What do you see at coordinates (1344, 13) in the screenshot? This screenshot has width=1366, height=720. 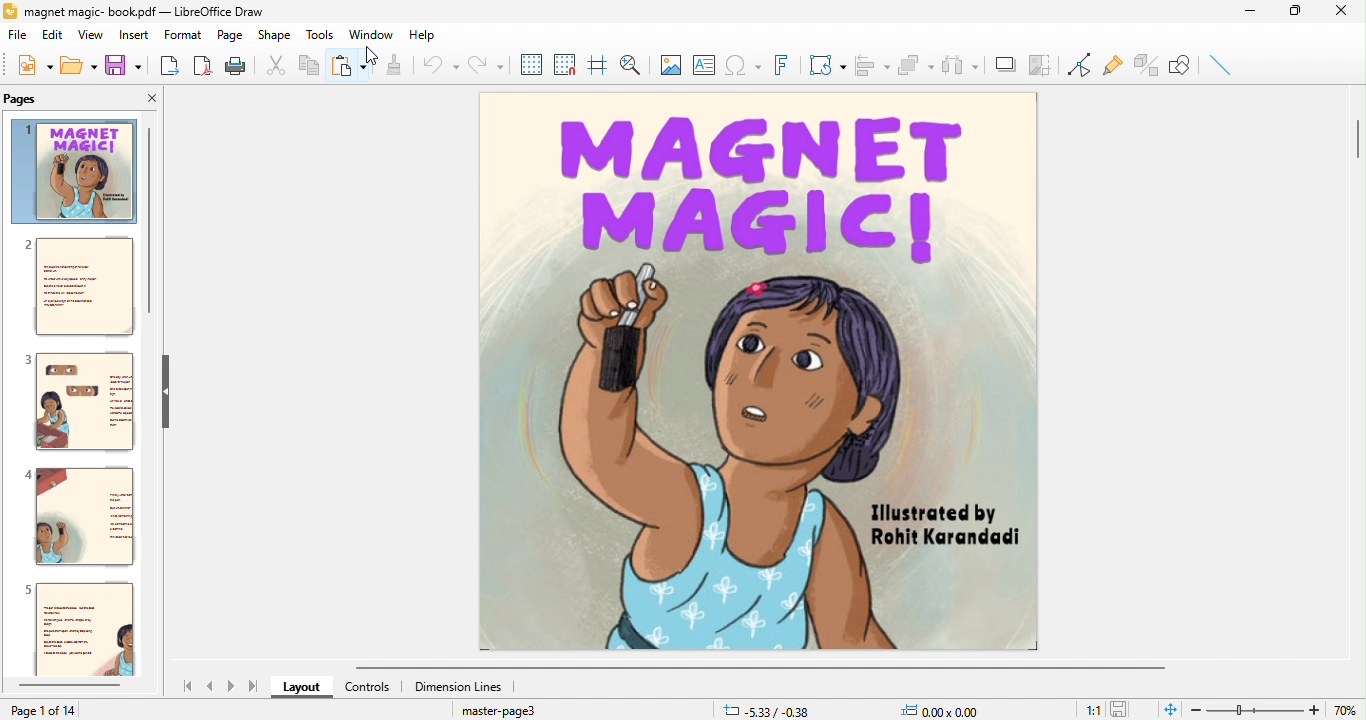 I see `close` at bounding box center [1344, 13].